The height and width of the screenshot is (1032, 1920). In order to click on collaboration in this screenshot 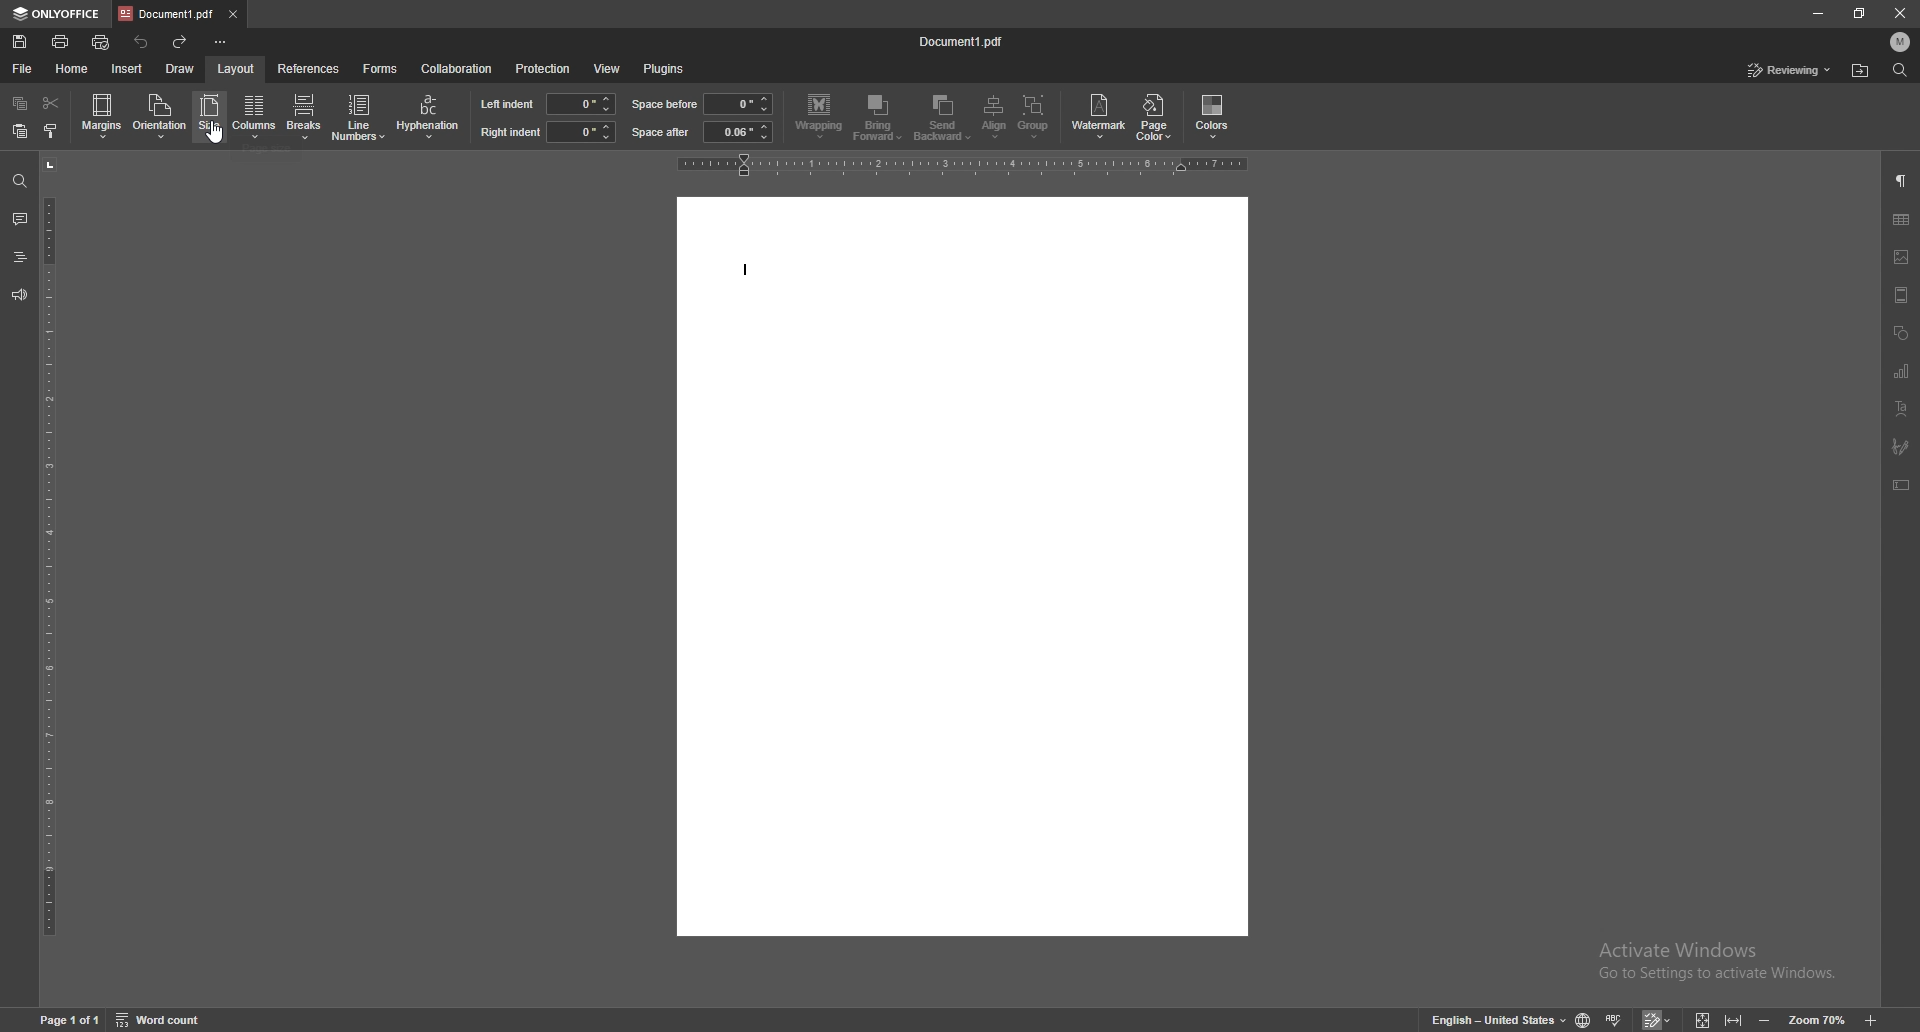, I will do `click(456, 68)`.